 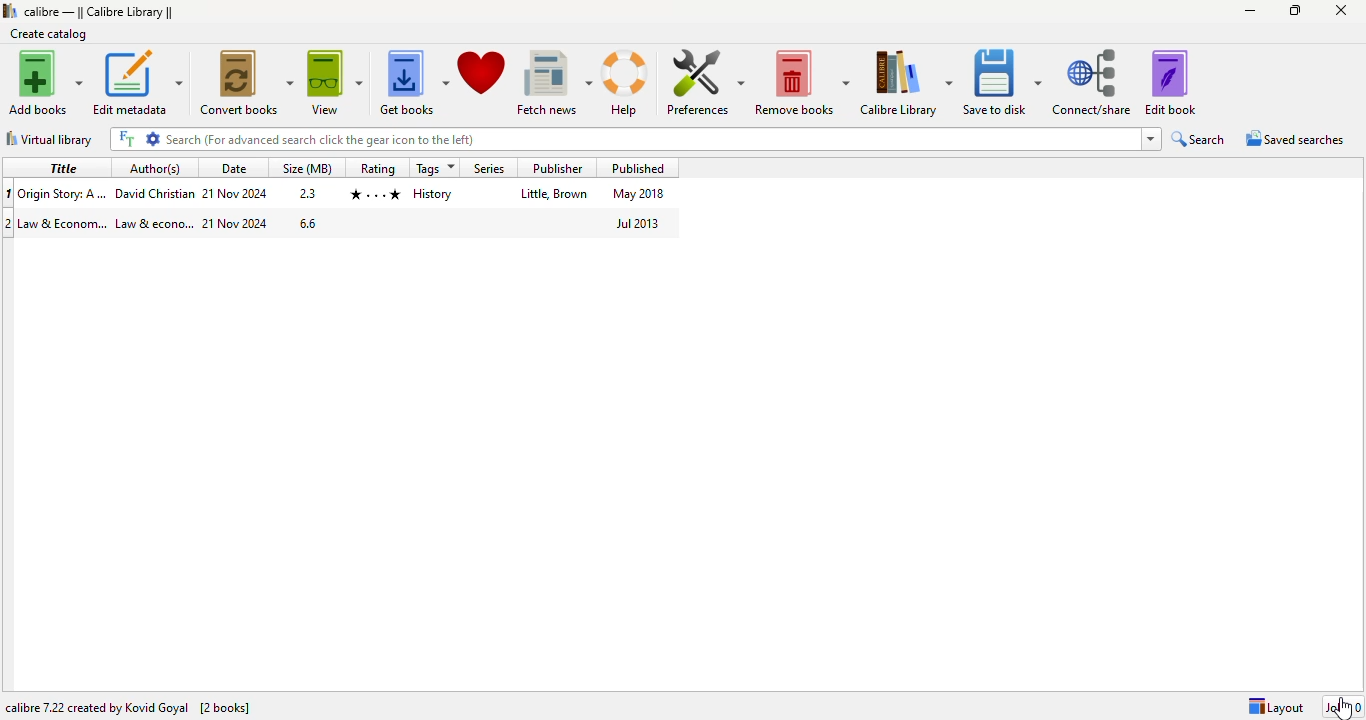 What do you see at coordinates (1251, 11) in the screenshot?
I see `minimize` at bounding box center [1251, 11].